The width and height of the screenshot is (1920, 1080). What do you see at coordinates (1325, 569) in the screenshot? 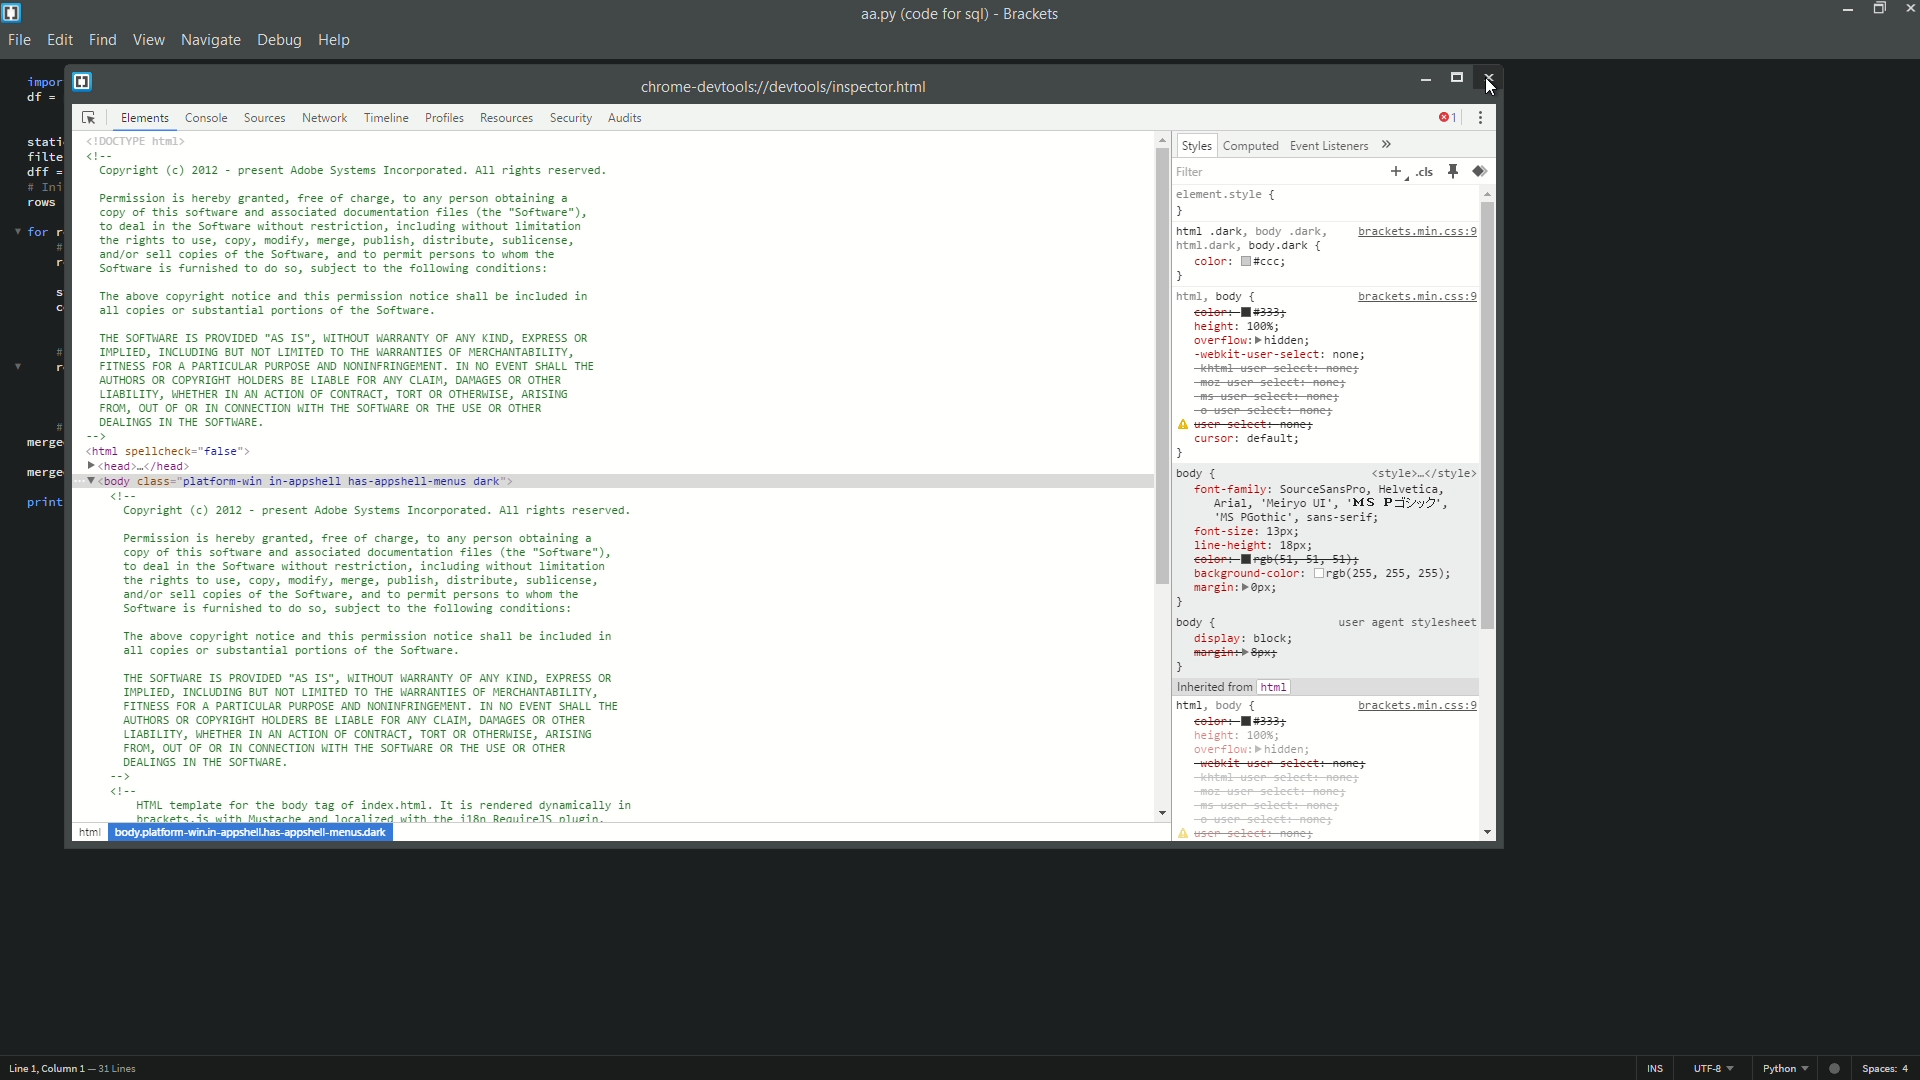
I see `body { <style>_</style>
font-family: SourceSansPro, Helvetica,
Arial, ‘Meiryo UI', "MS Pv’,
*MS PGothic’, sans-serif;
font-size: 13px;
line-height: 18px;
estore fllngh(53; 51, 513+
background-color: [Irgb(255, 255, 255);
margin: > 0px;
3
body { user agent stylesheet
display: block;
EE` at bounding box center [1325, 569].